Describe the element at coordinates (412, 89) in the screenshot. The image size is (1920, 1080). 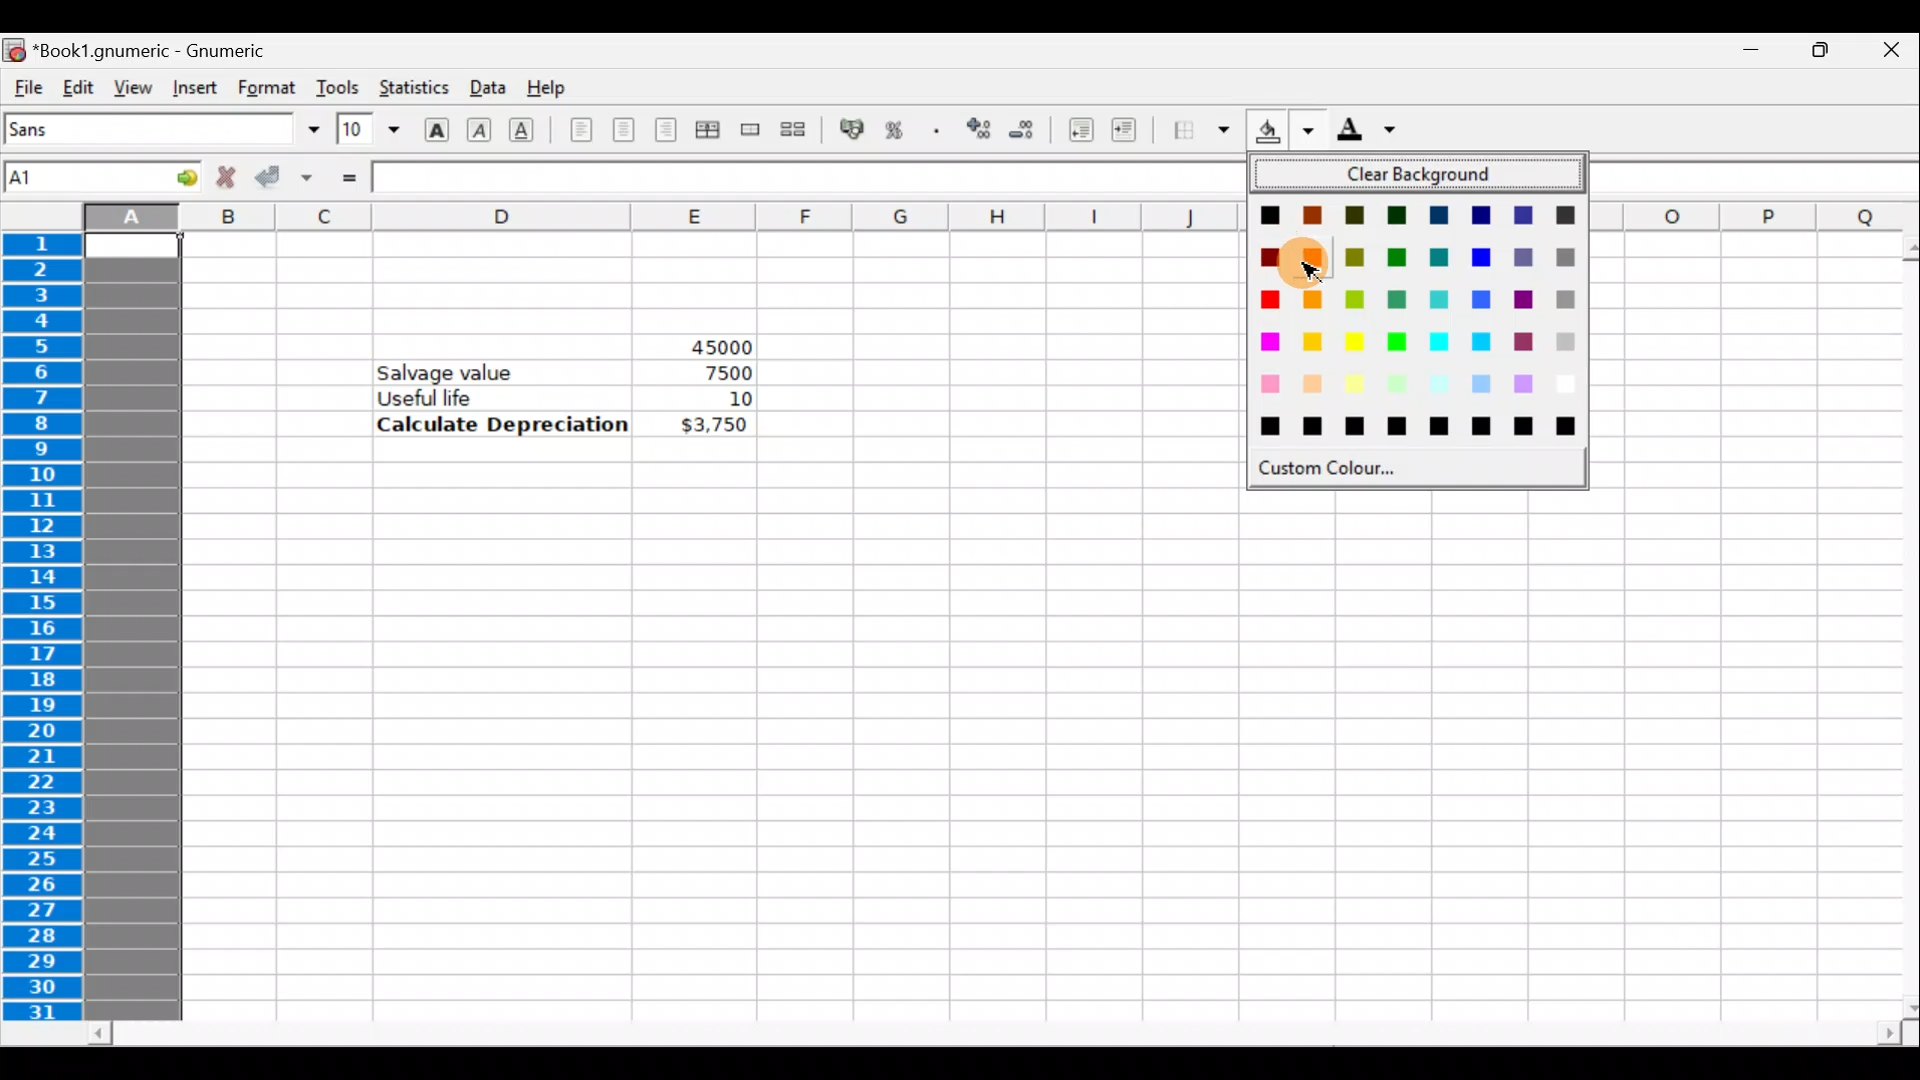
I see `Statistics` at that location.